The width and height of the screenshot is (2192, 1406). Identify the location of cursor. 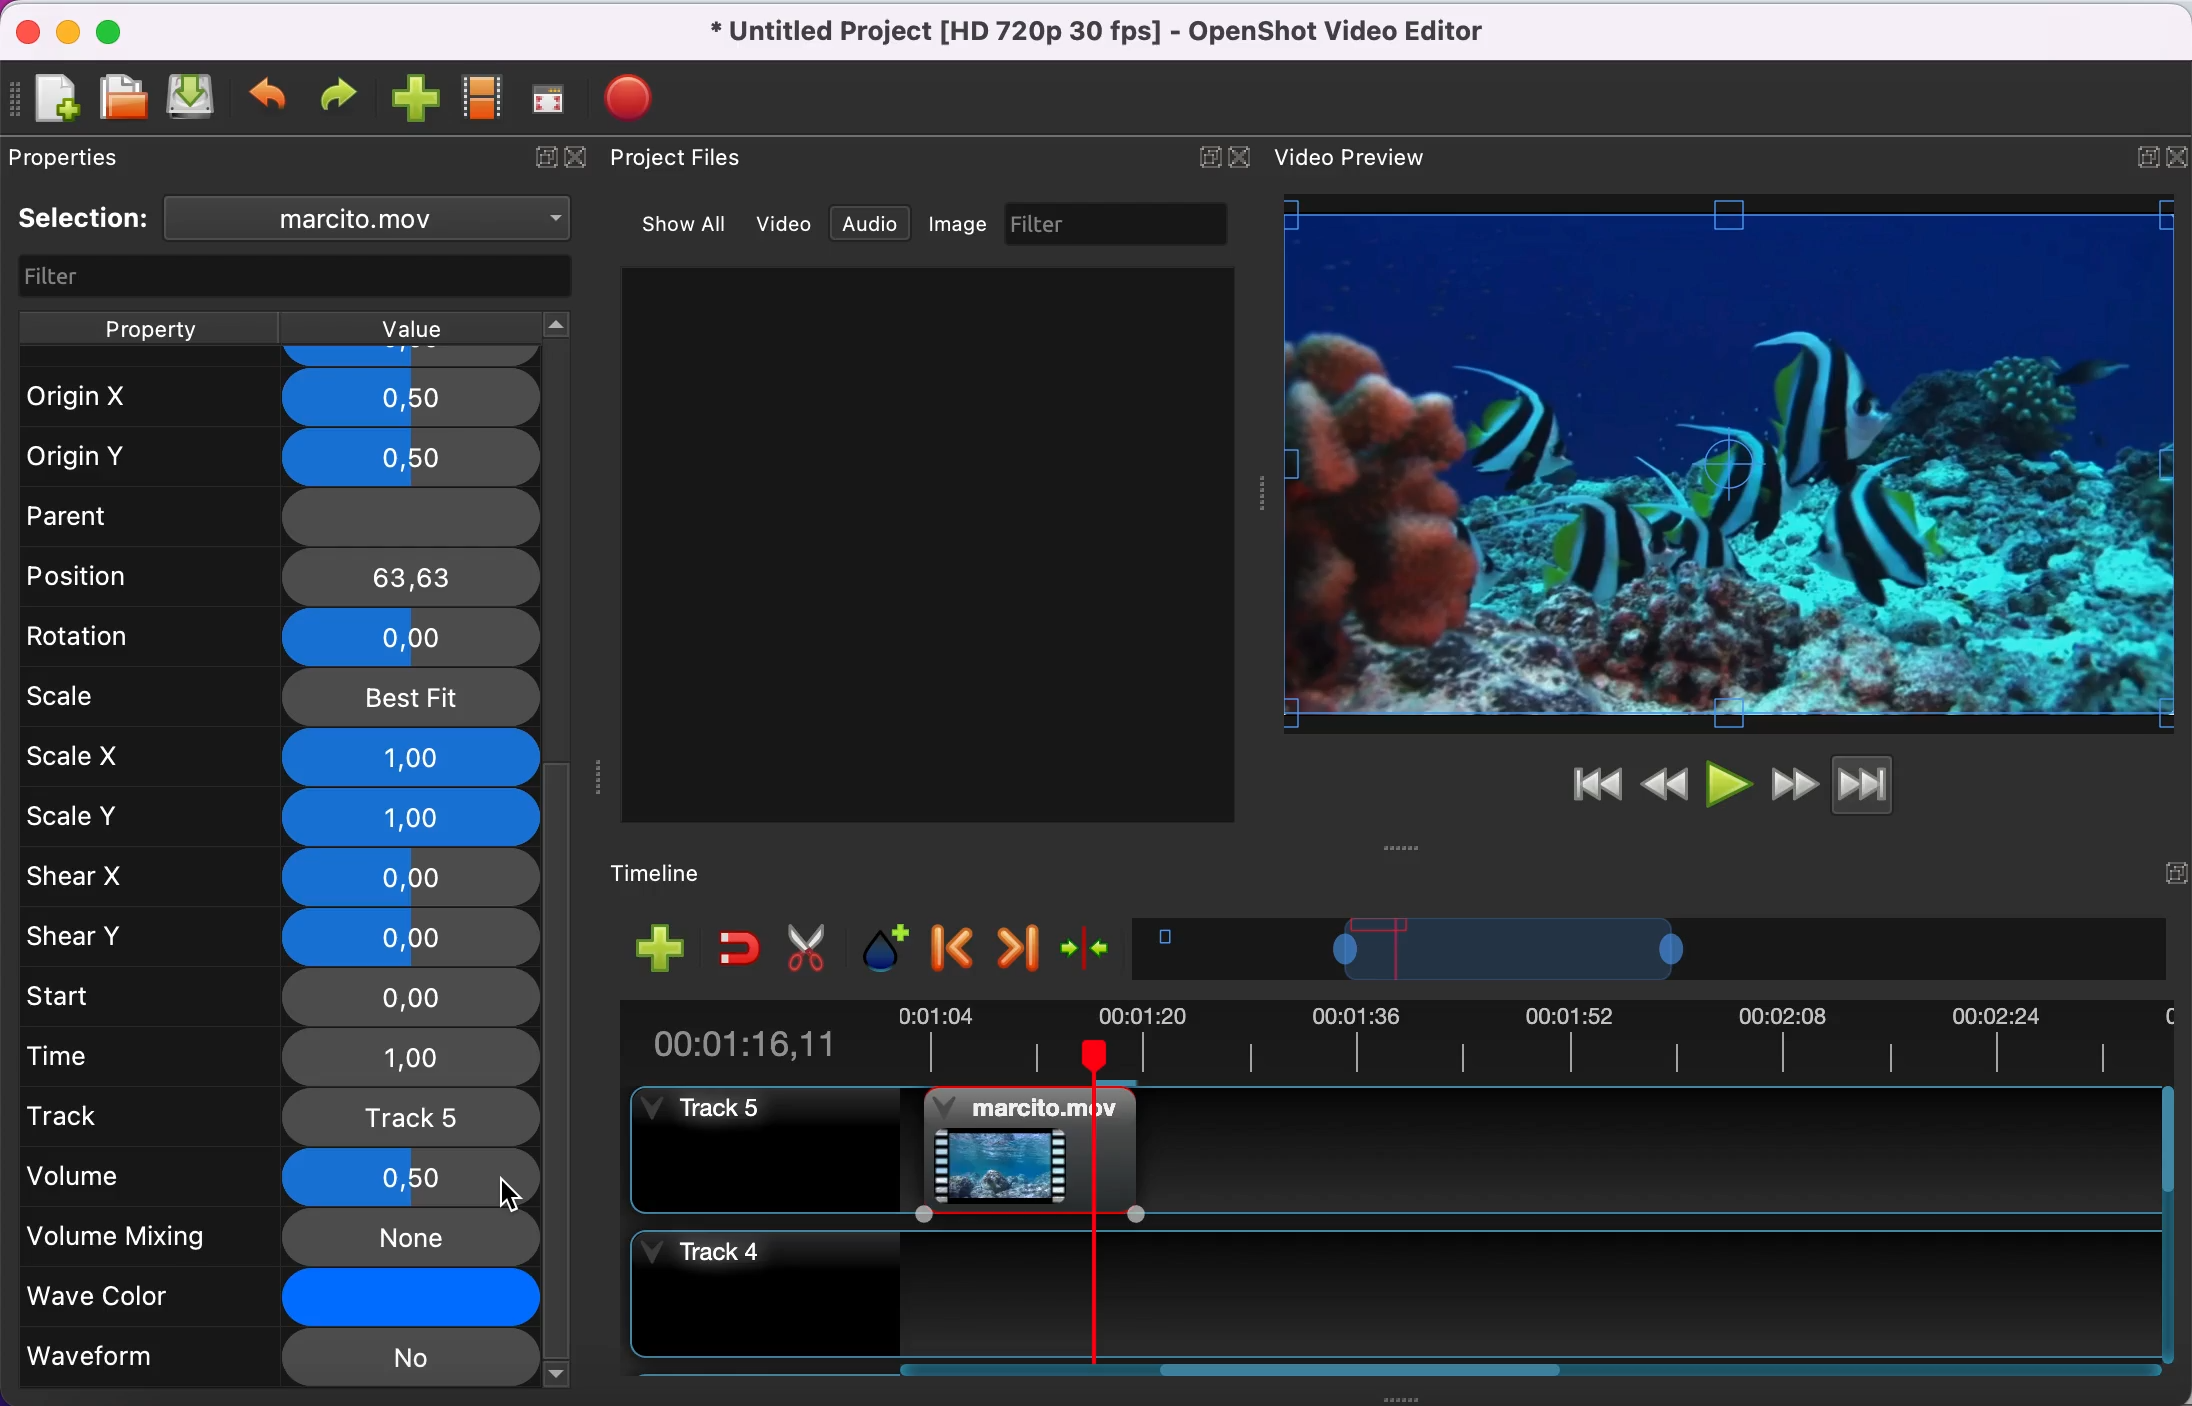
(515, 1198).